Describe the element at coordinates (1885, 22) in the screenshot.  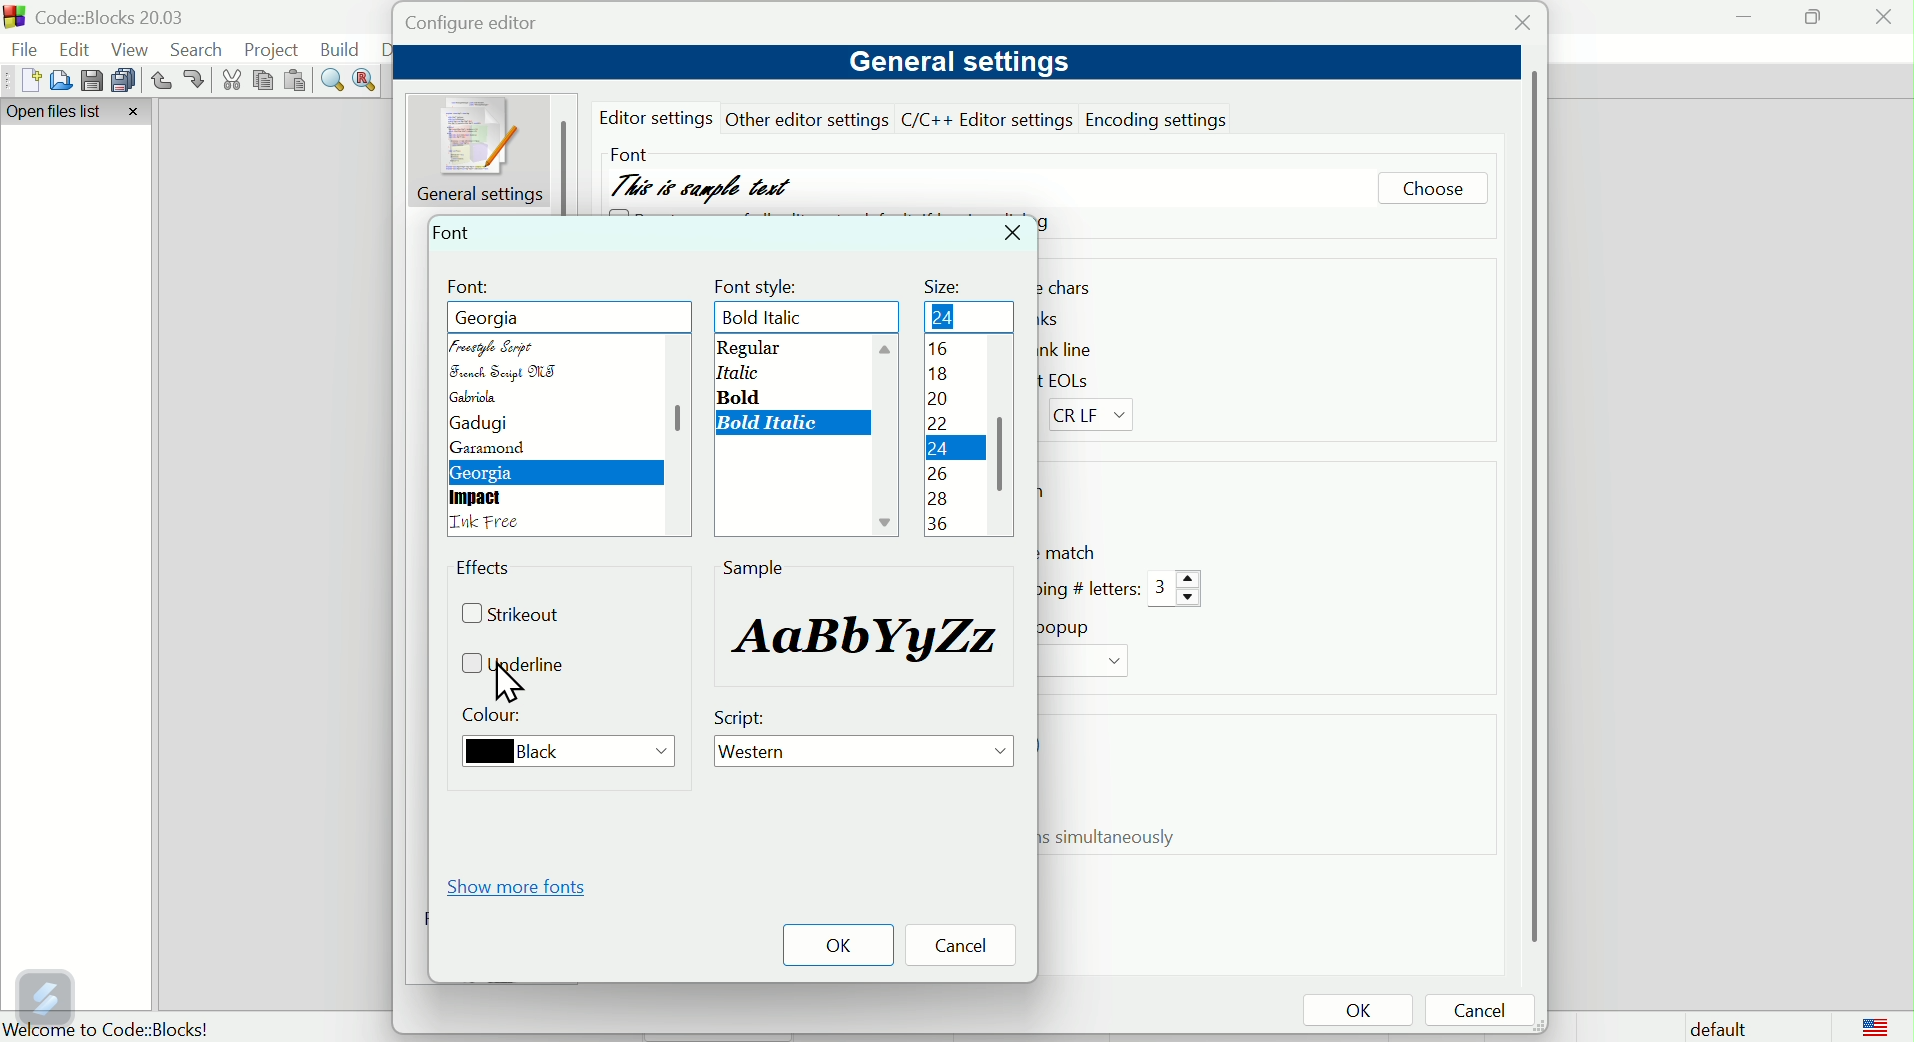
I see `Close` at that location.